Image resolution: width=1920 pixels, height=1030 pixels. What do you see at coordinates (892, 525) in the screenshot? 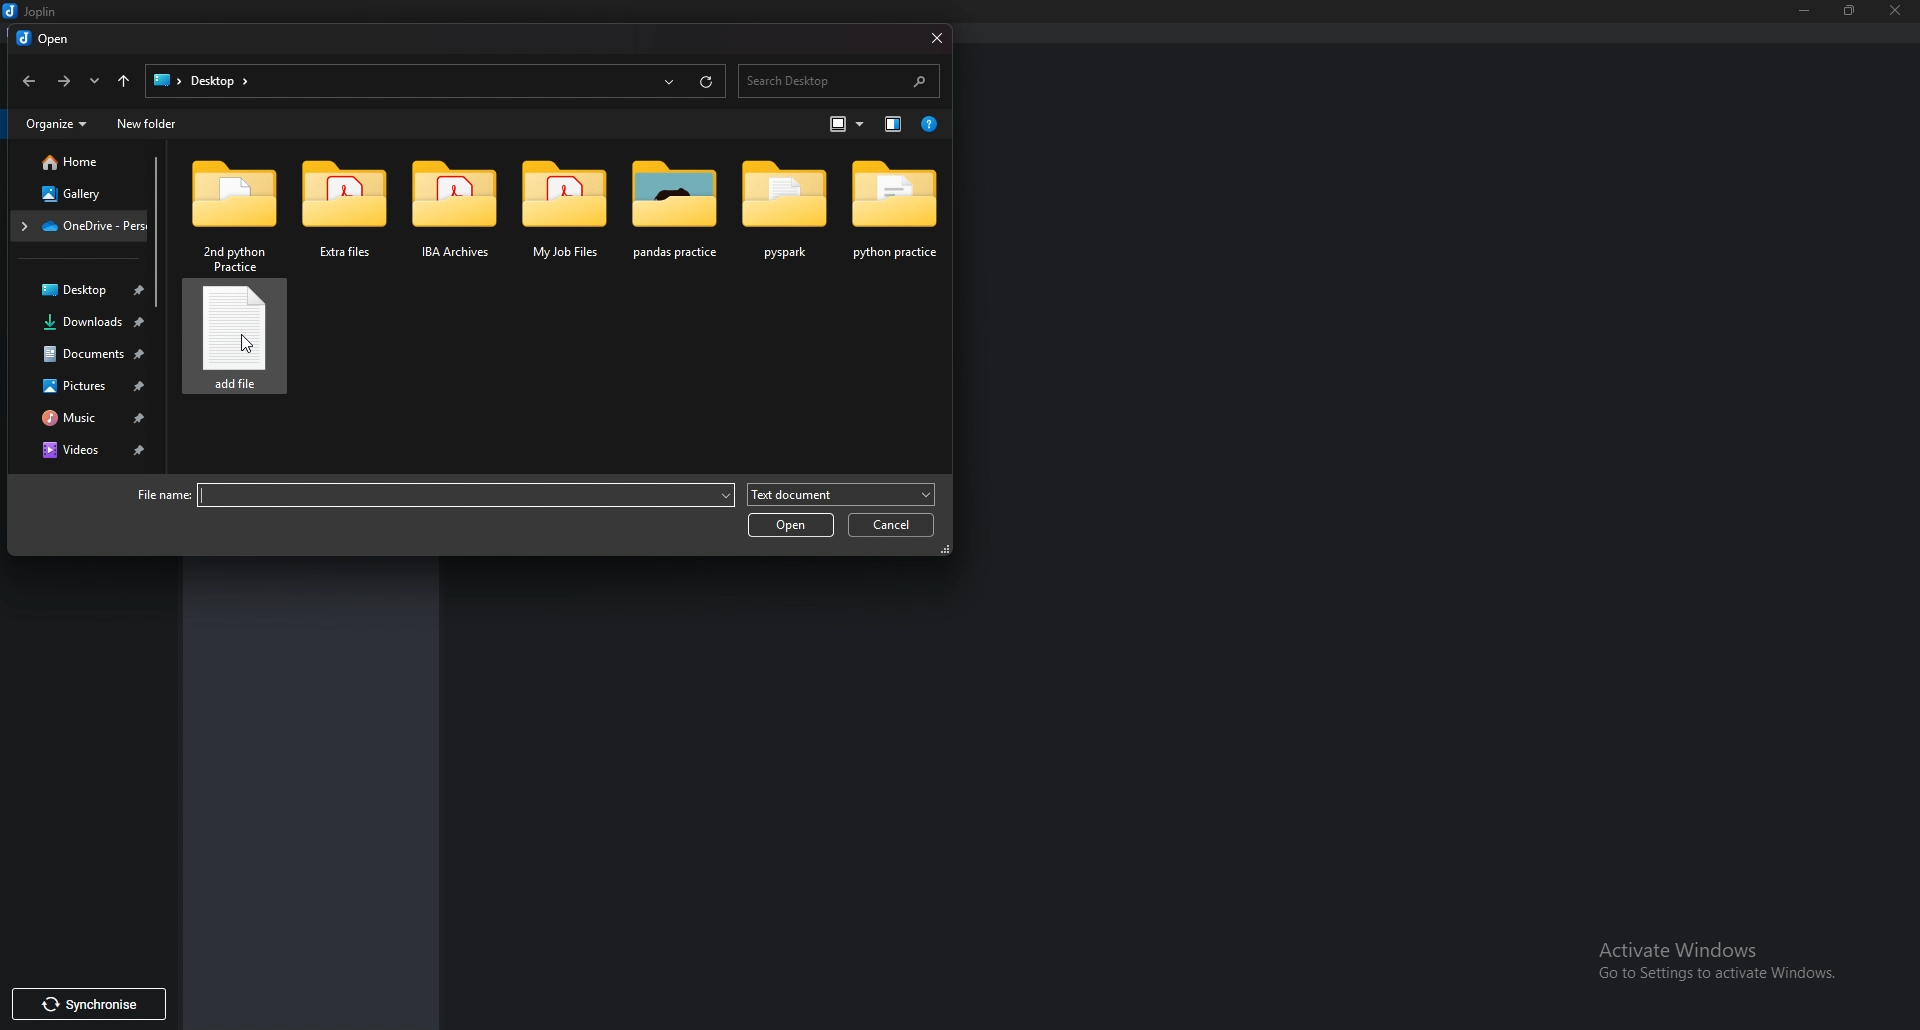
I see `Cancel` at bounding box center [892, 525].